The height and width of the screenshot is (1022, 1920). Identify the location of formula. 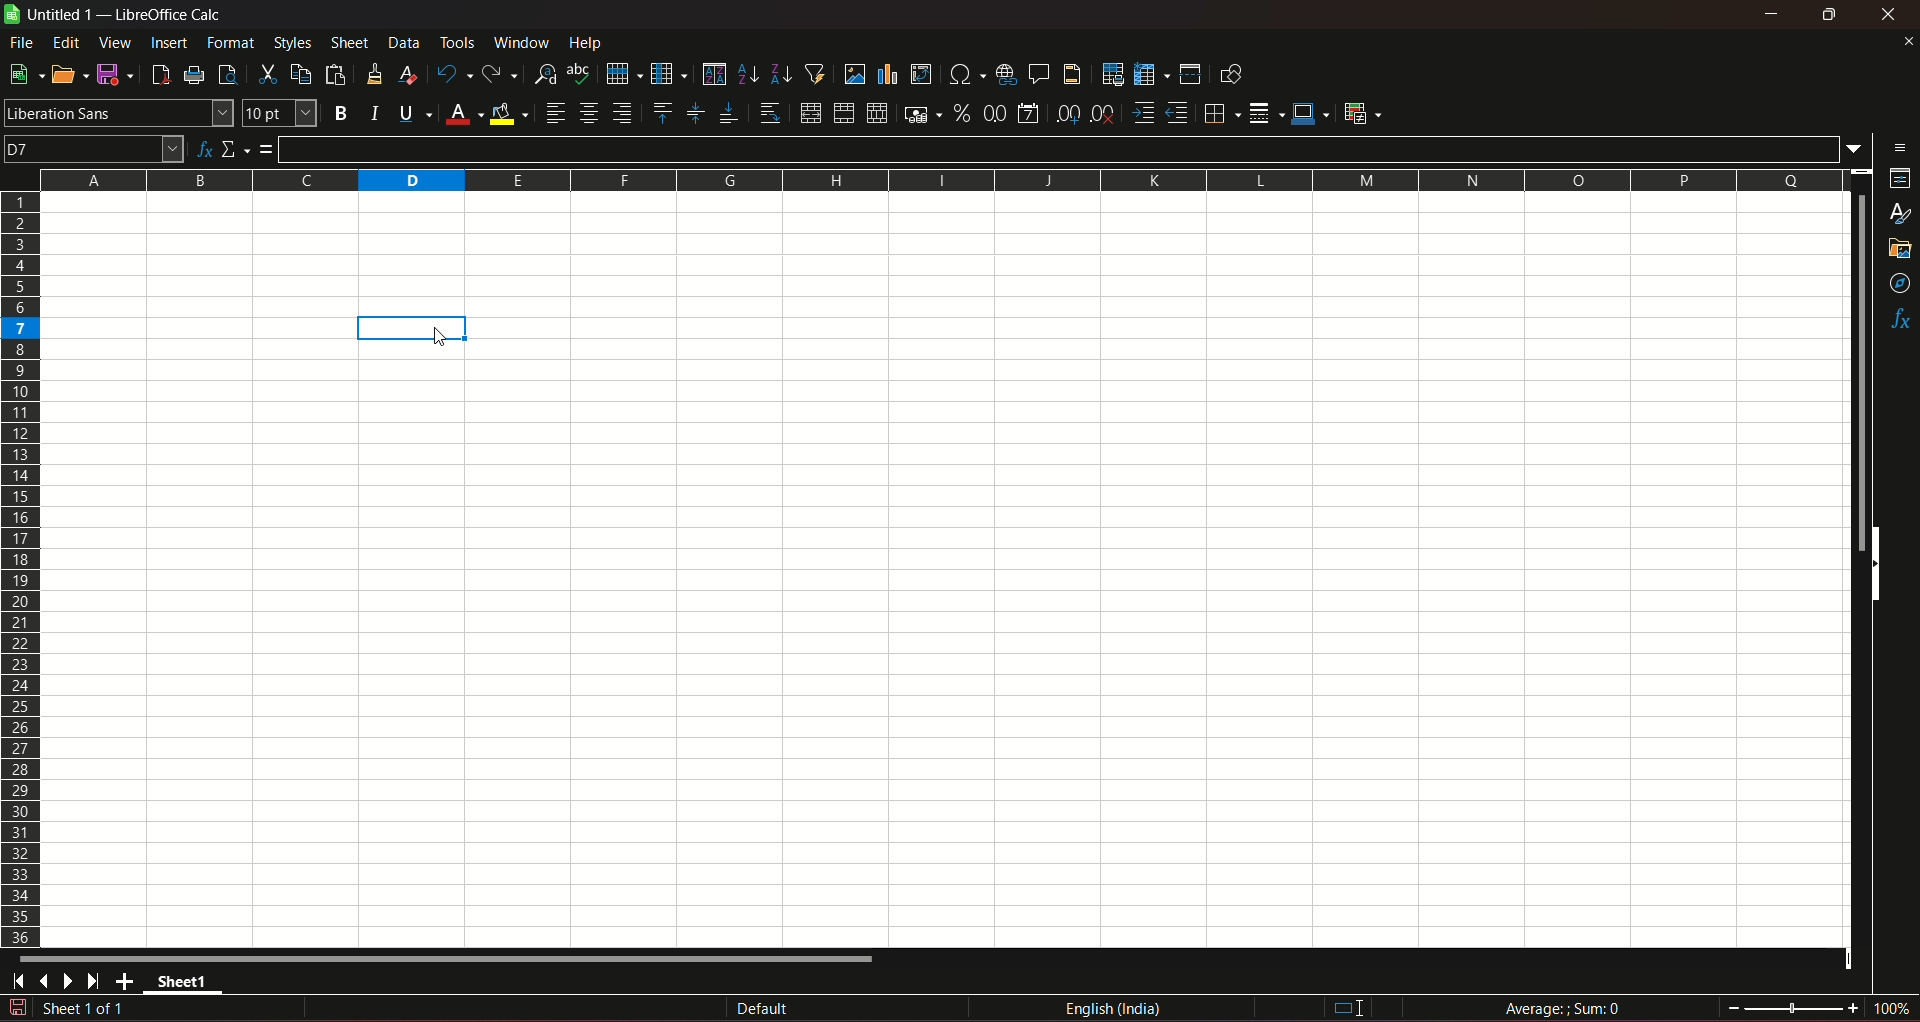
(267, 149).